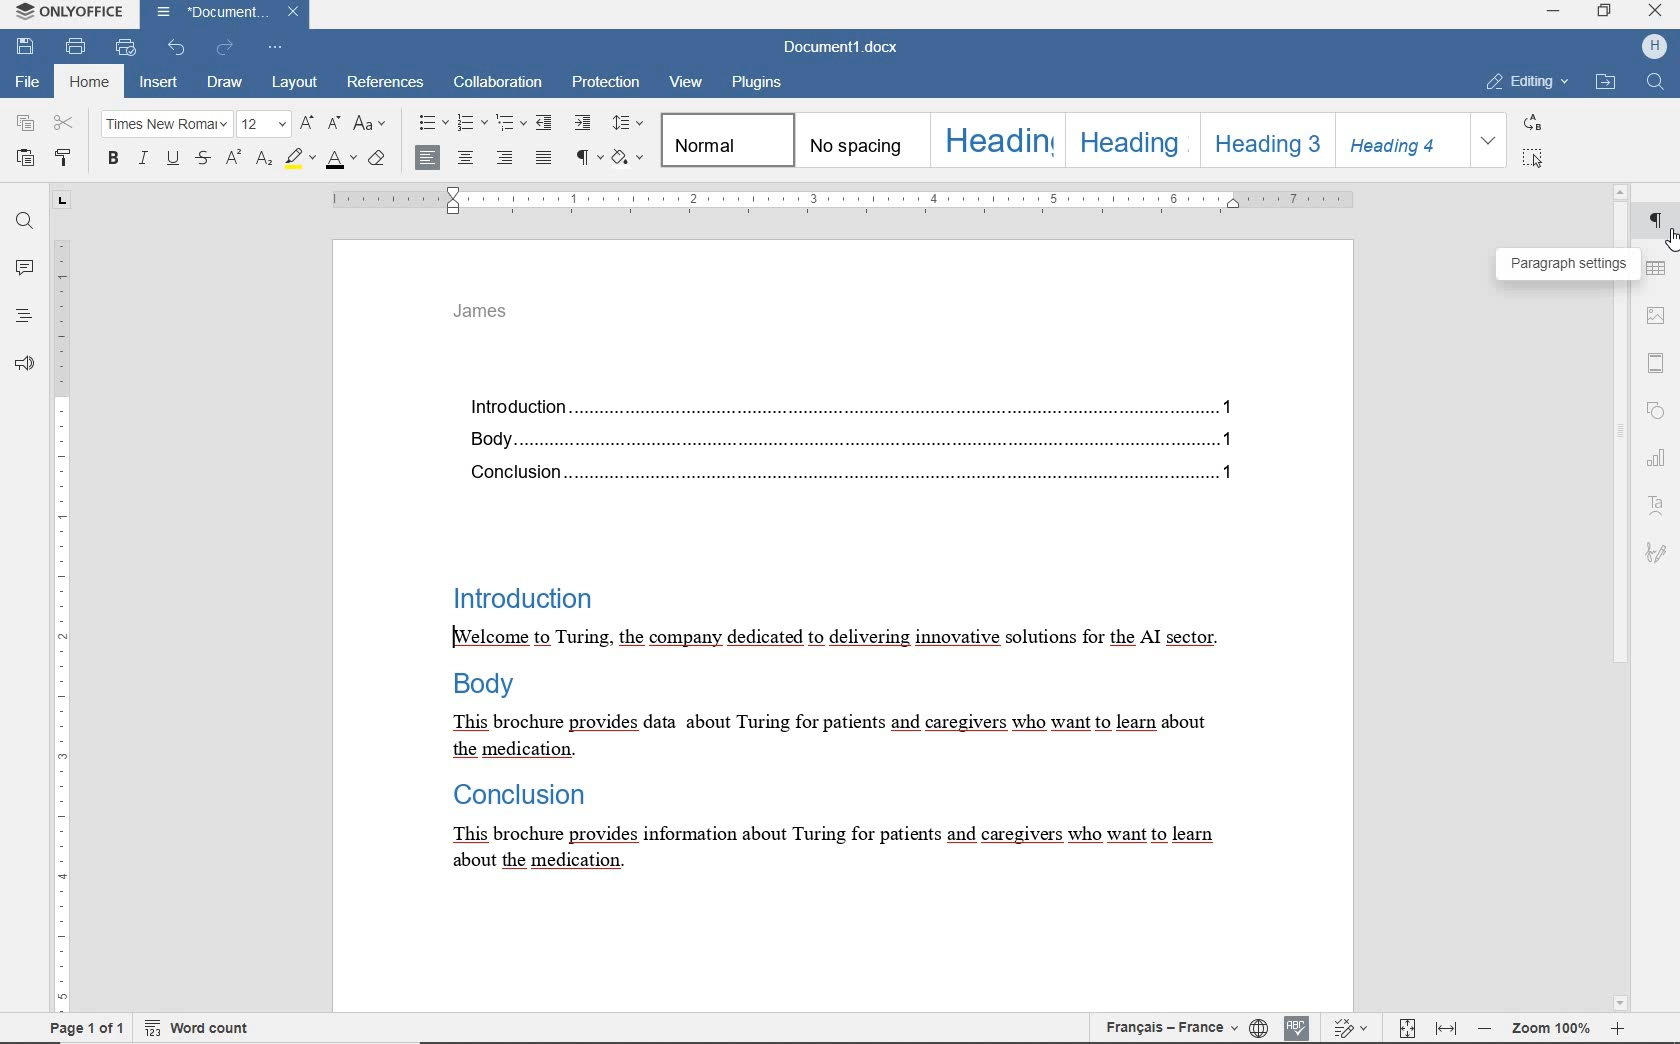 The width and height of the screenshot is (1680, 1044). I want to click on chart, so click(1660, 460).